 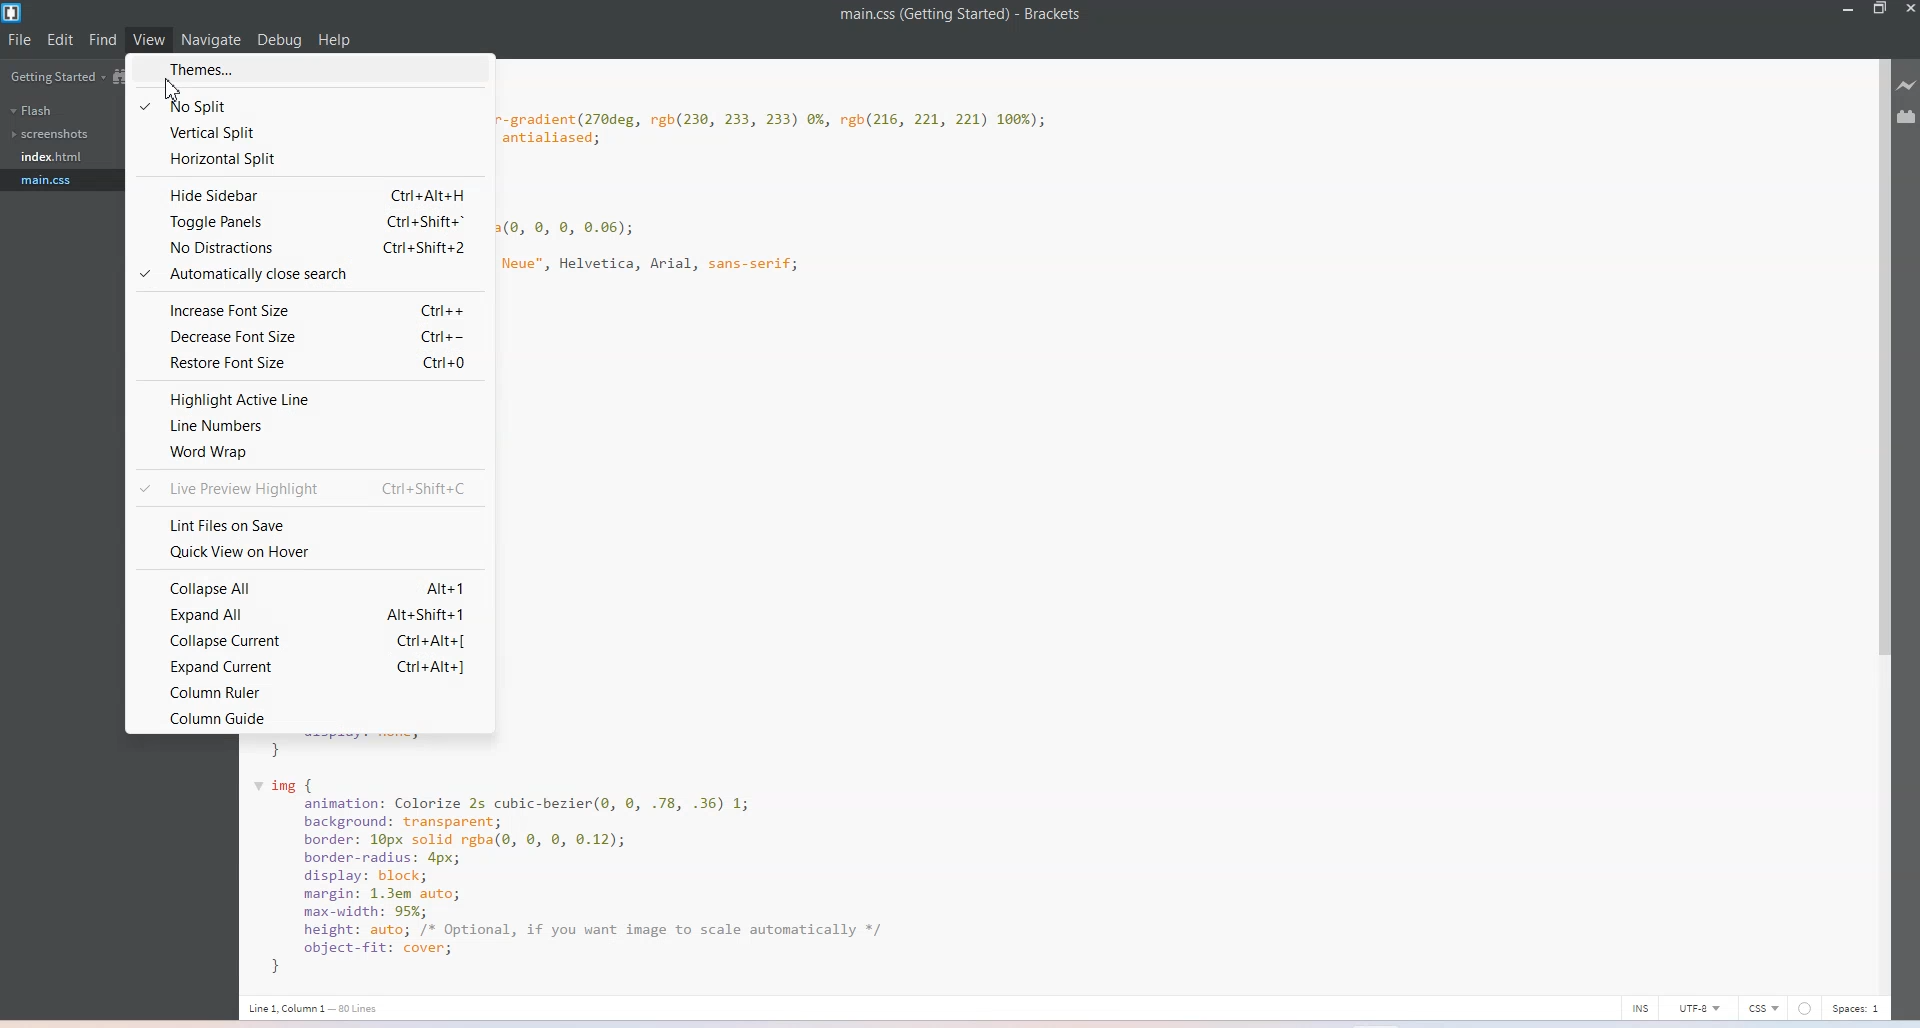 What do you see at coordinates (311, 691) in the screenshot?
I see `column ruler` at bounding box center [311, 691].